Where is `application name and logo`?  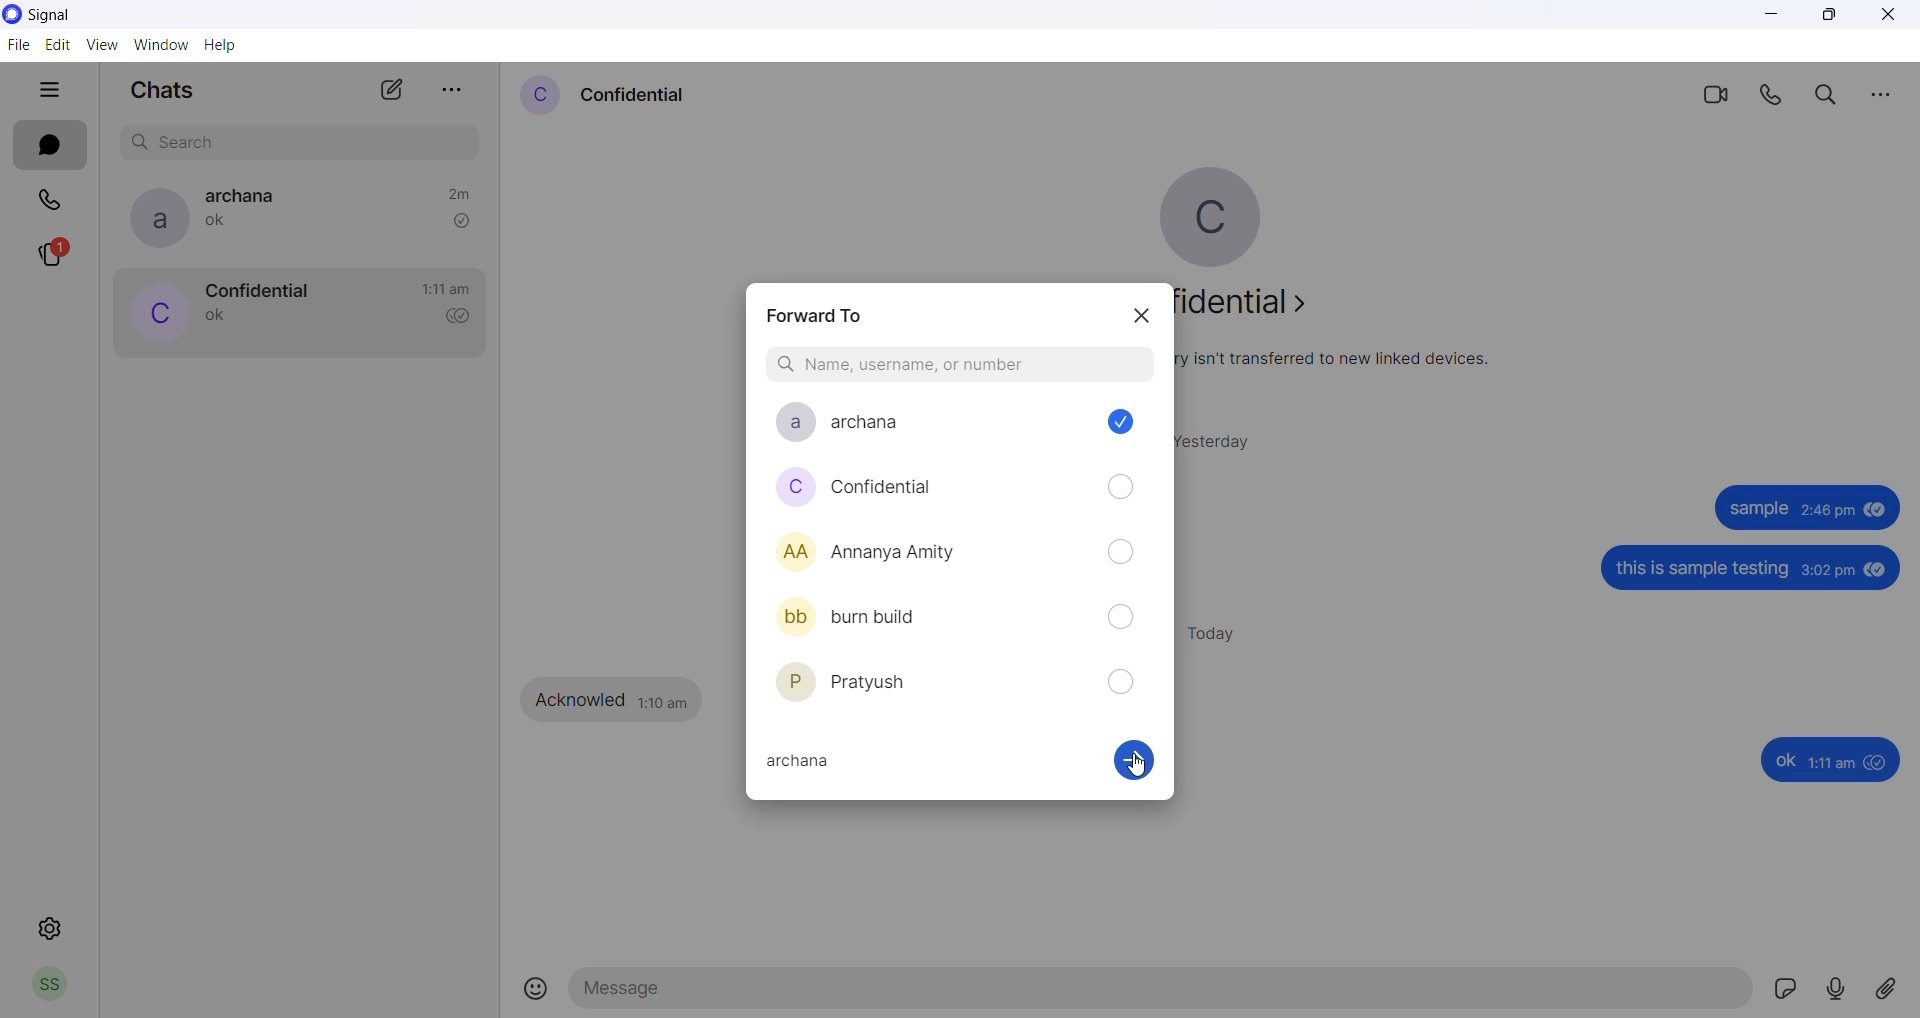 application name and logo is located at coordinates (68, 14).